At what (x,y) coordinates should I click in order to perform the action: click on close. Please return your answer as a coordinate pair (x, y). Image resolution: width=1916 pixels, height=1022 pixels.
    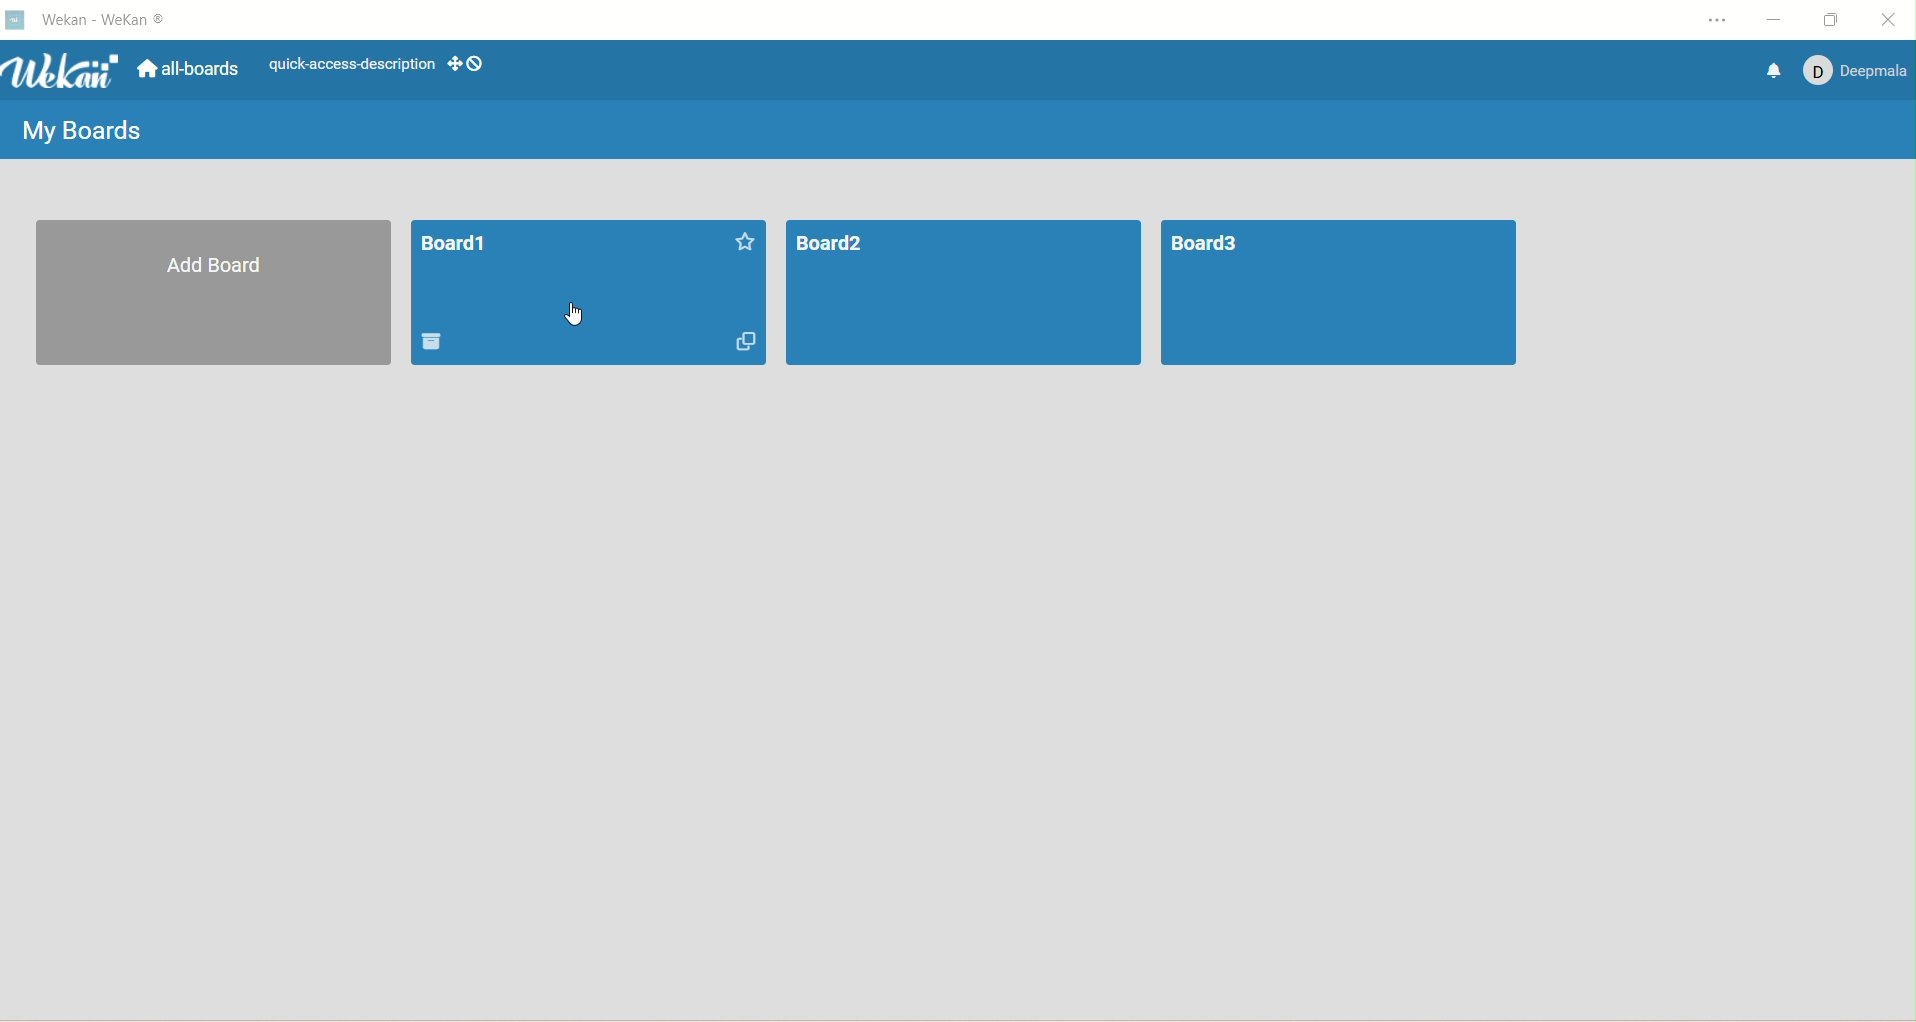
    Looking at the image, I should click on (1894, 16).